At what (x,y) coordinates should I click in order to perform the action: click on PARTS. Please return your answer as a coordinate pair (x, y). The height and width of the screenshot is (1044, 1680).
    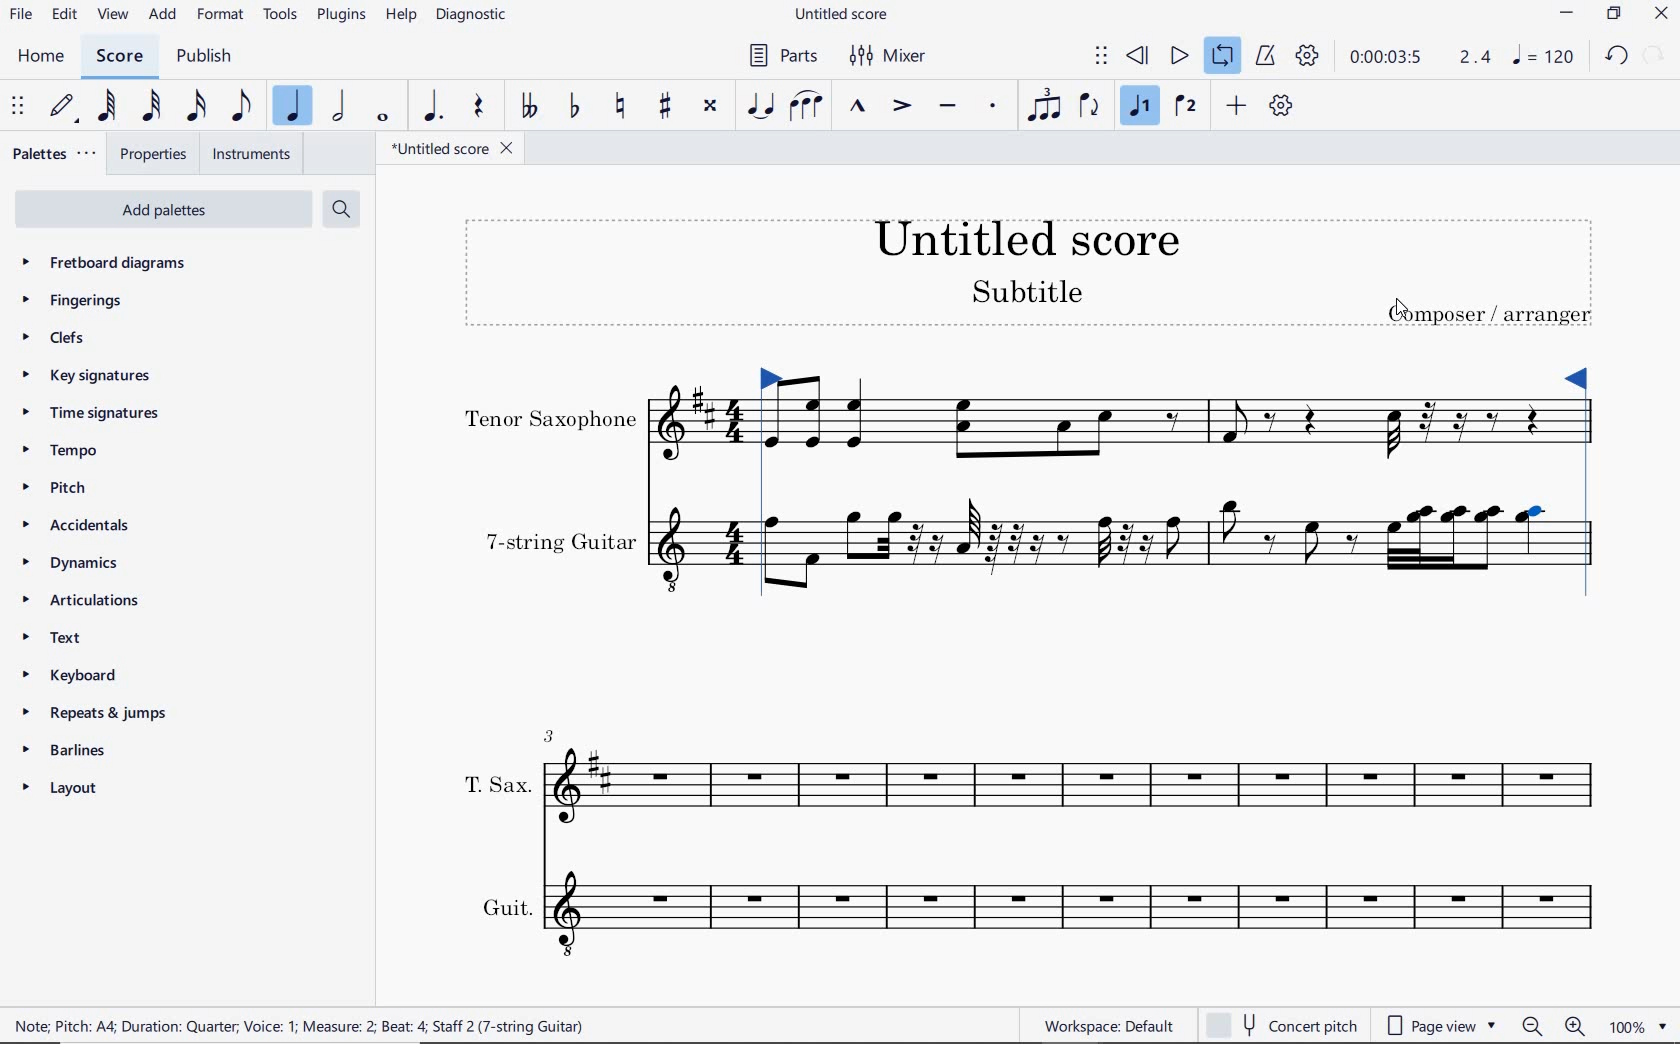
    Looking at the image, I should click on (782, 55).